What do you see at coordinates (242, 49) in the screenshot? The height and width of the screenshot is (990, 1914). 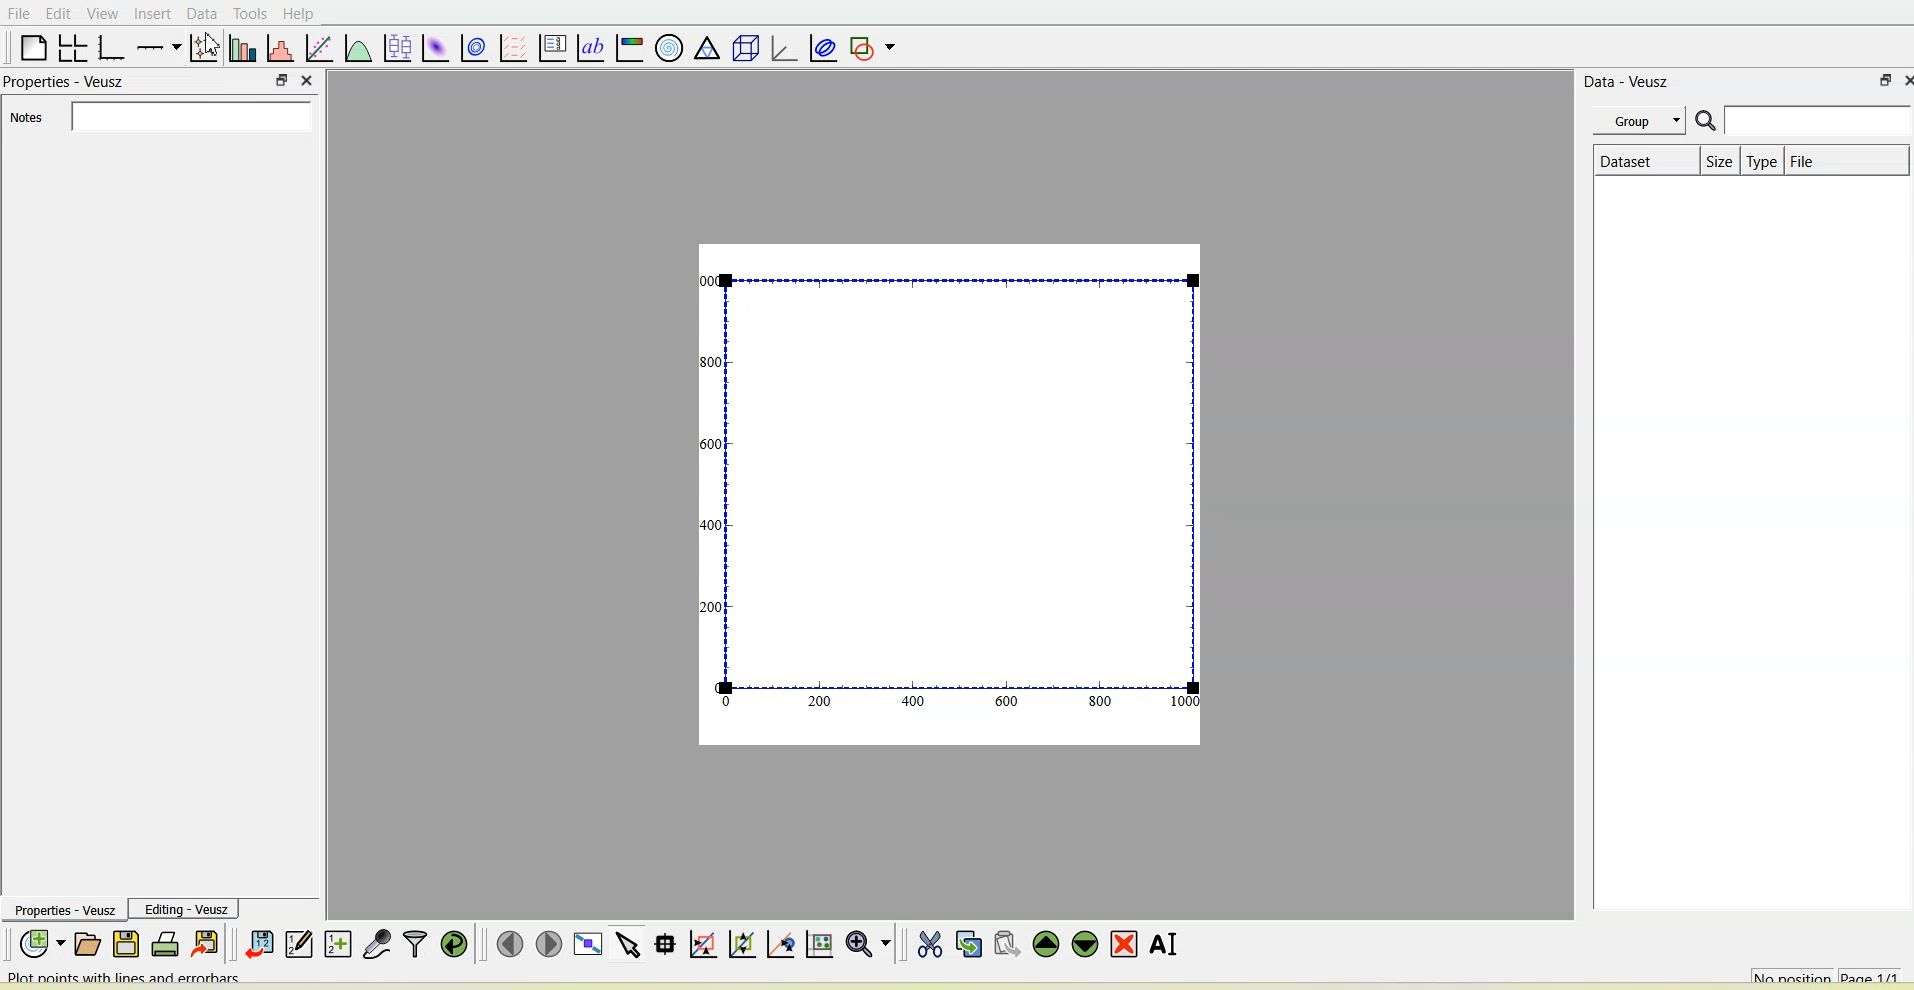 I see `Plot bar charts` at bounding box center [242, 49].